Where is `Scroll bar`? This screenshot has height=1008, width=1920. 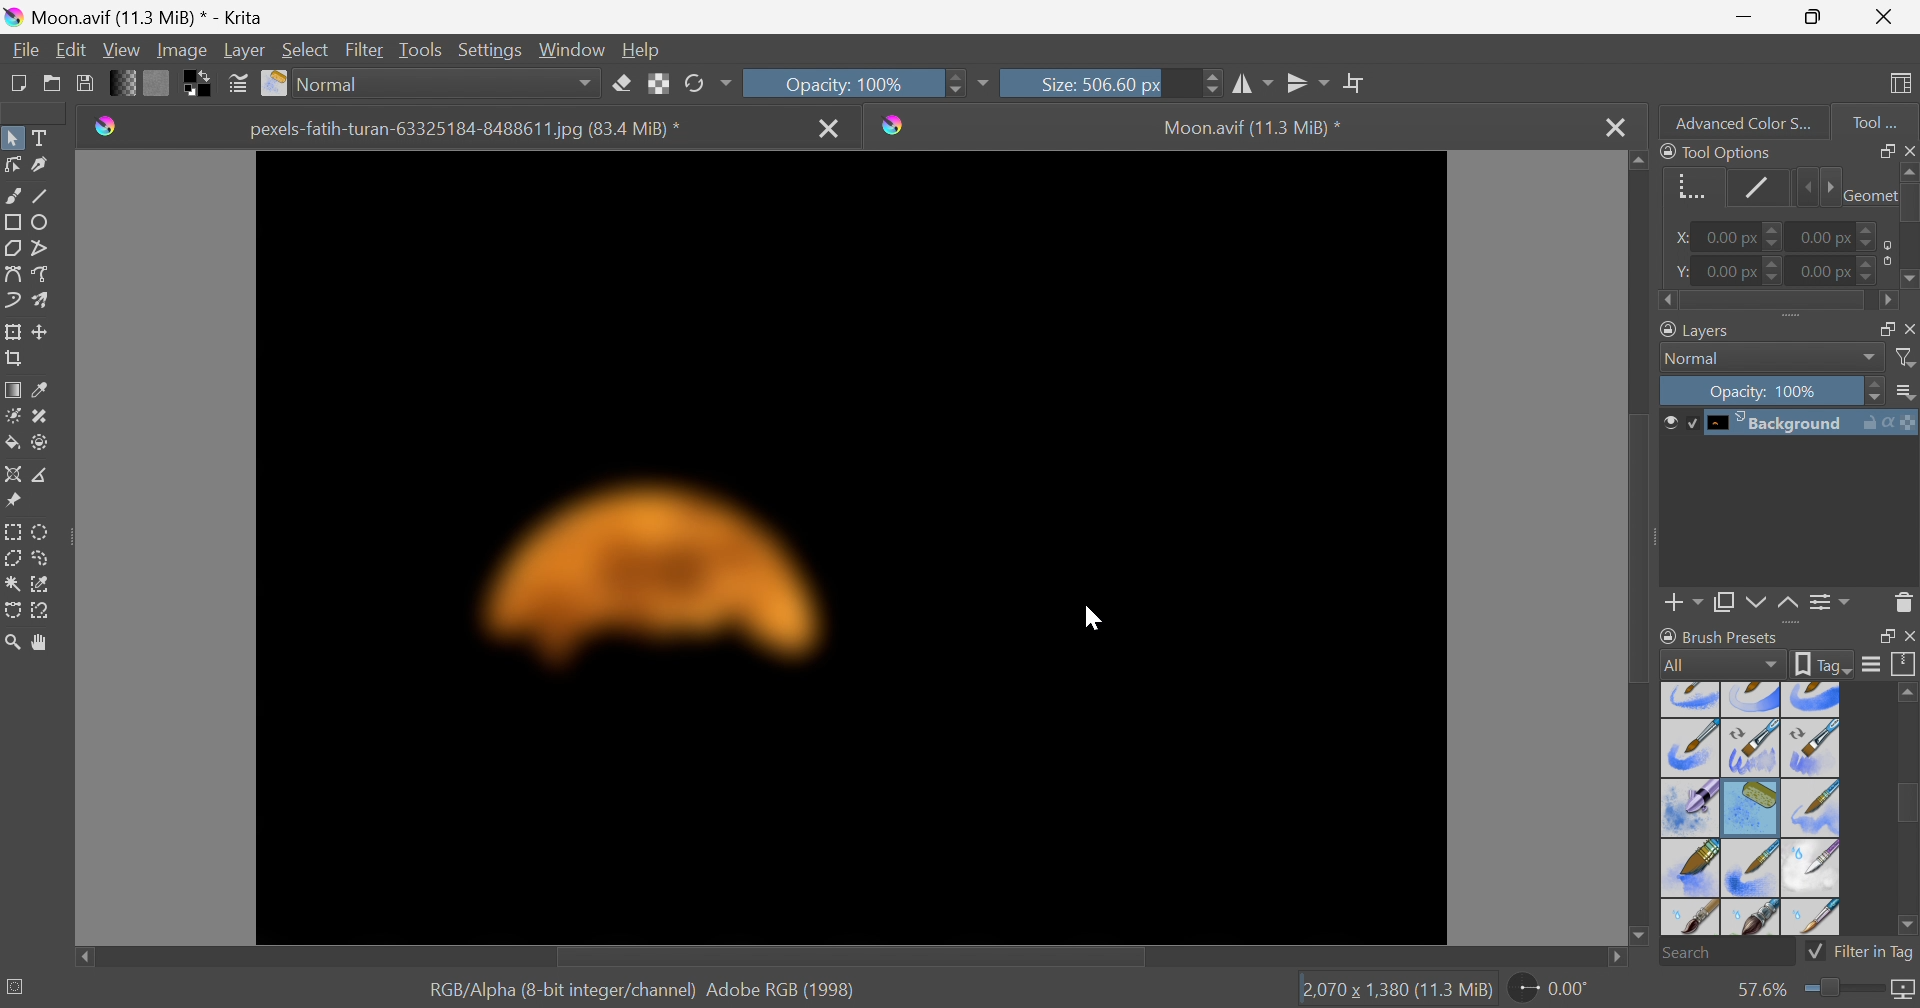
Scroll bar is located at coordinates (1642, 547).